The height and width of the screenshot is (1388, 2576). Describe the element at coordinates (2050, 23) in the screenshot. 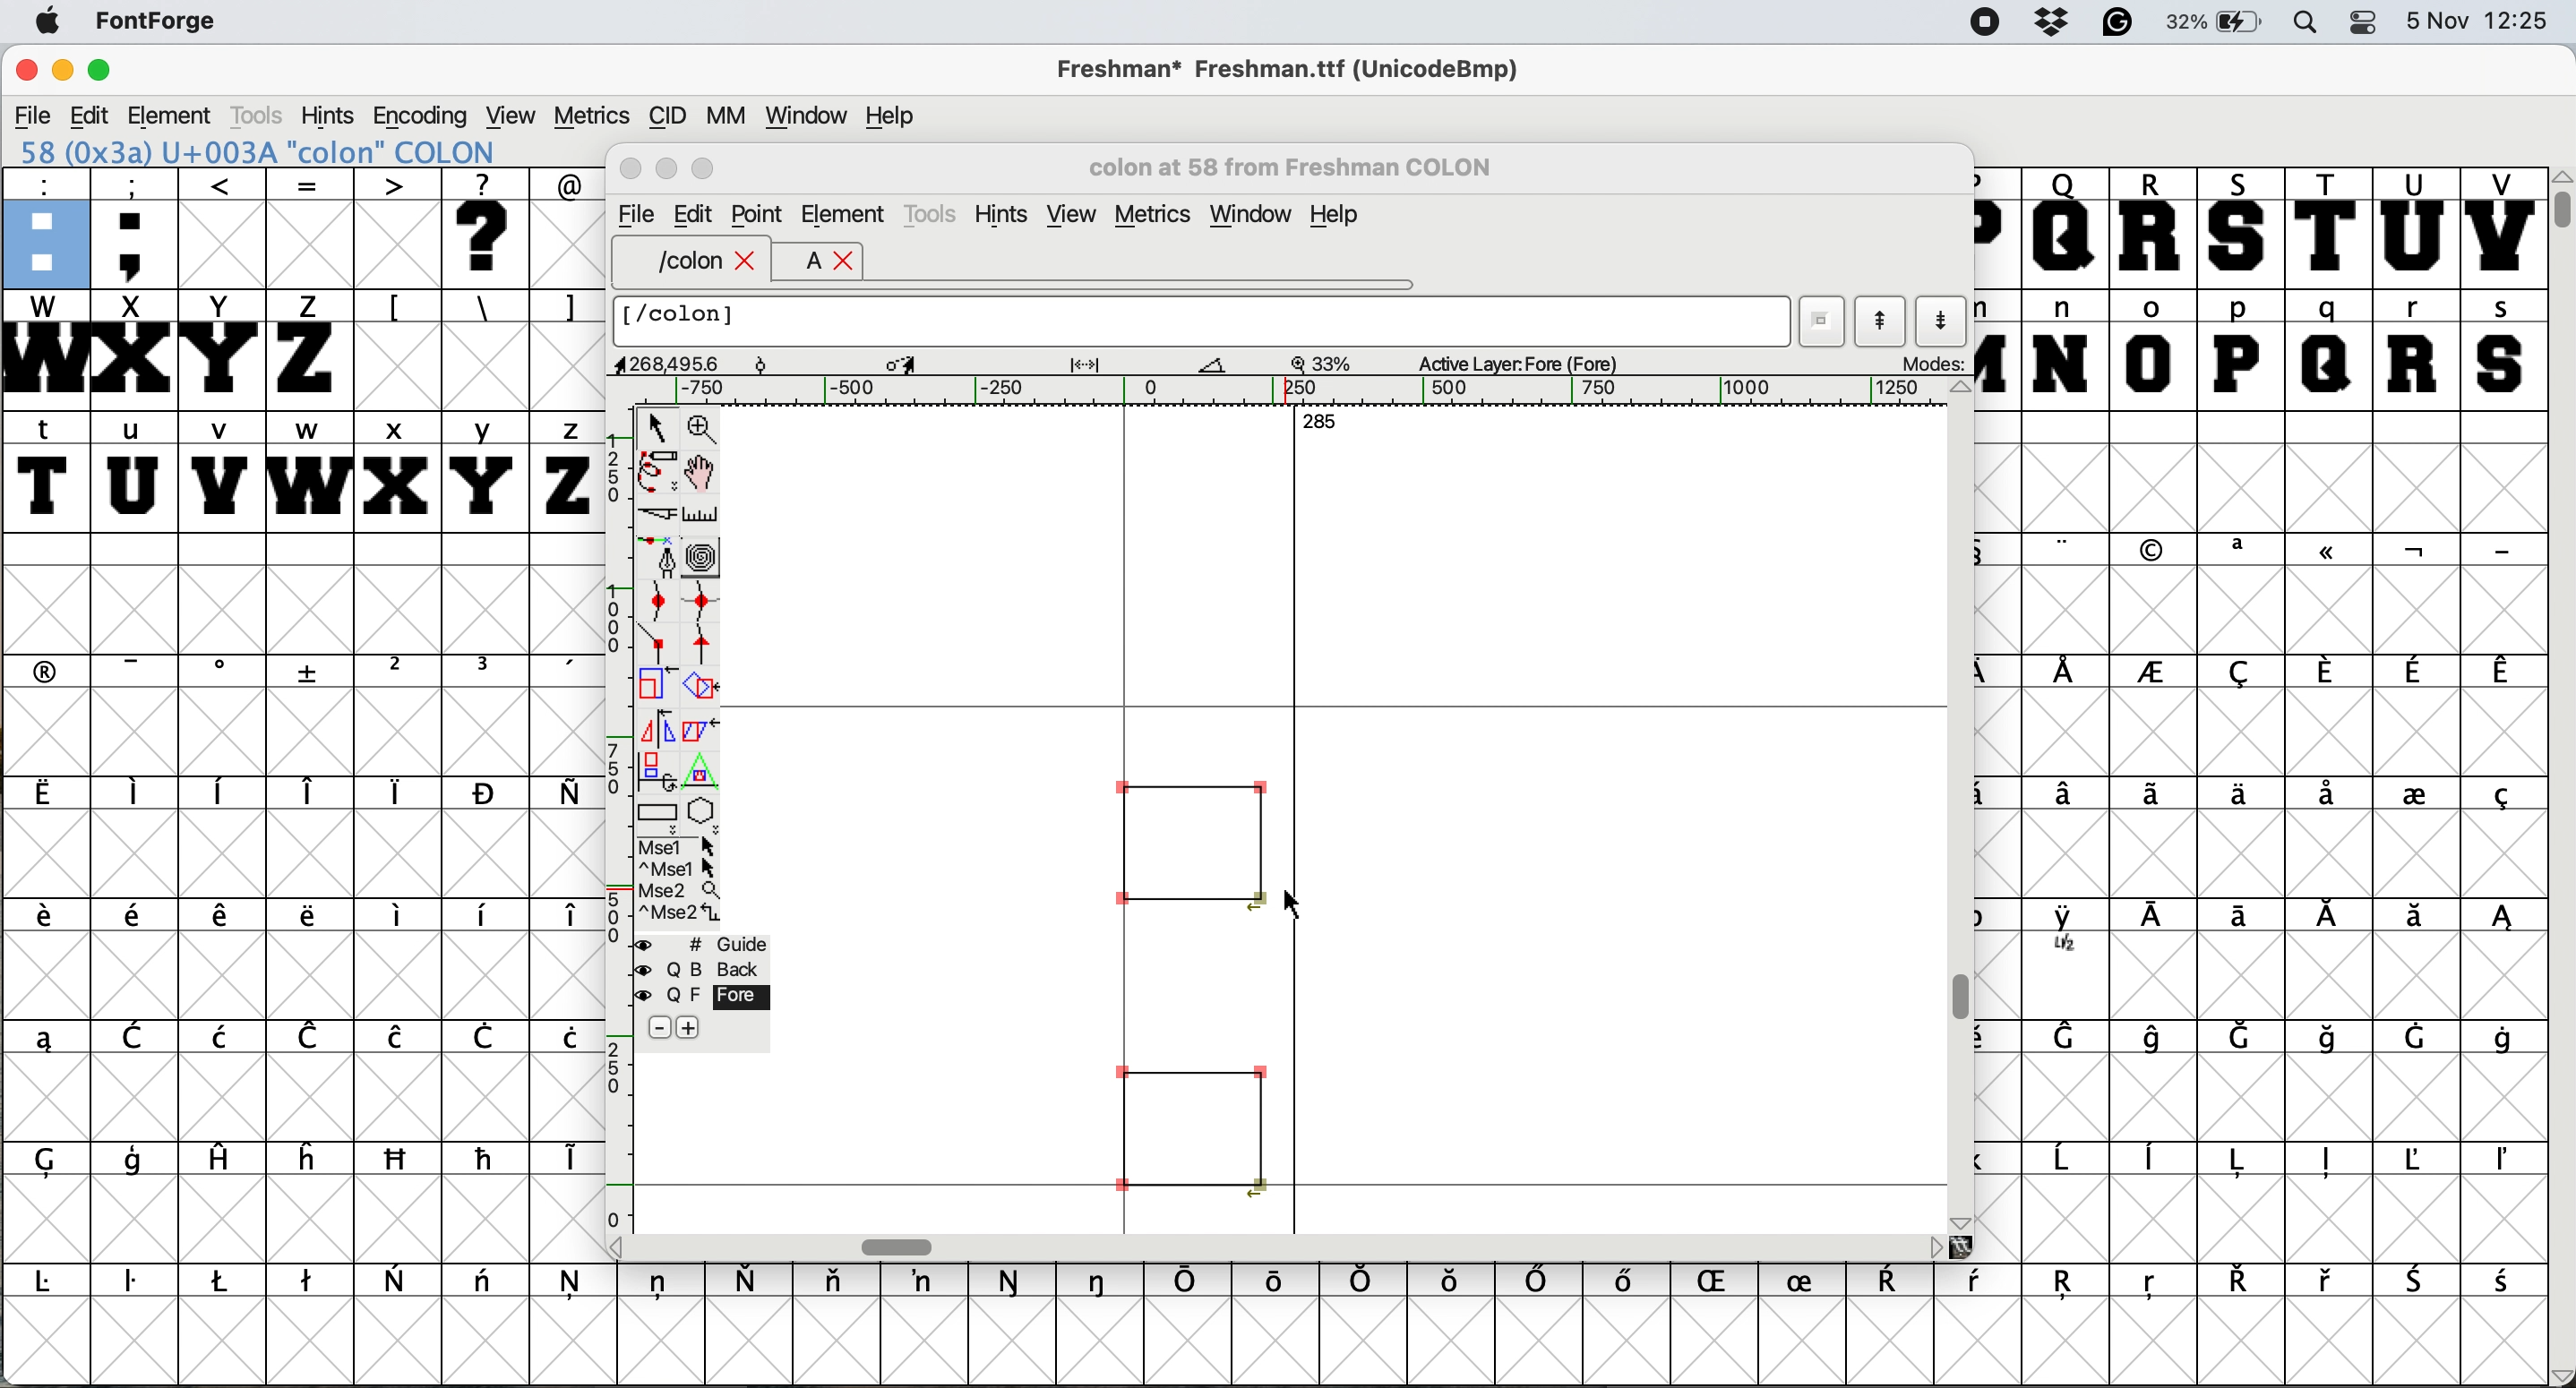

I see `dropbox` at that location.